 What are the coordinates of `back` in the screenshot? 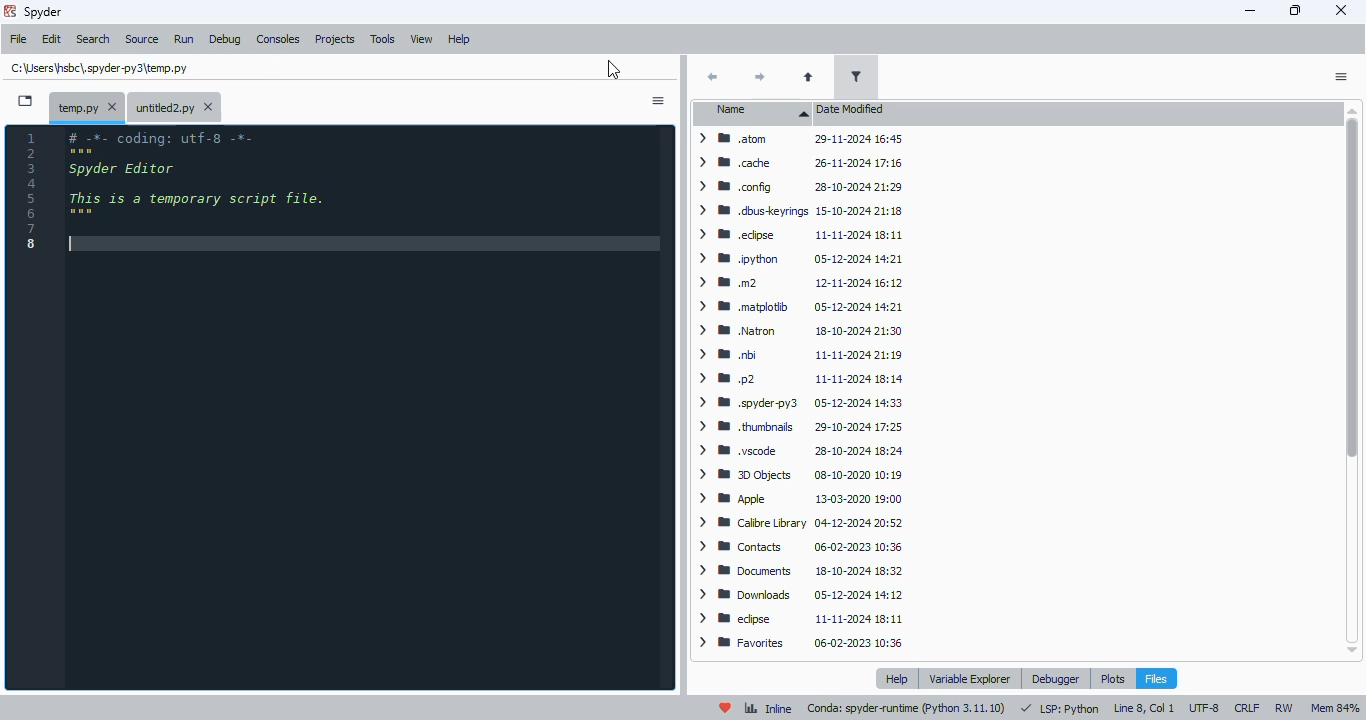 It's located at (712, 77).